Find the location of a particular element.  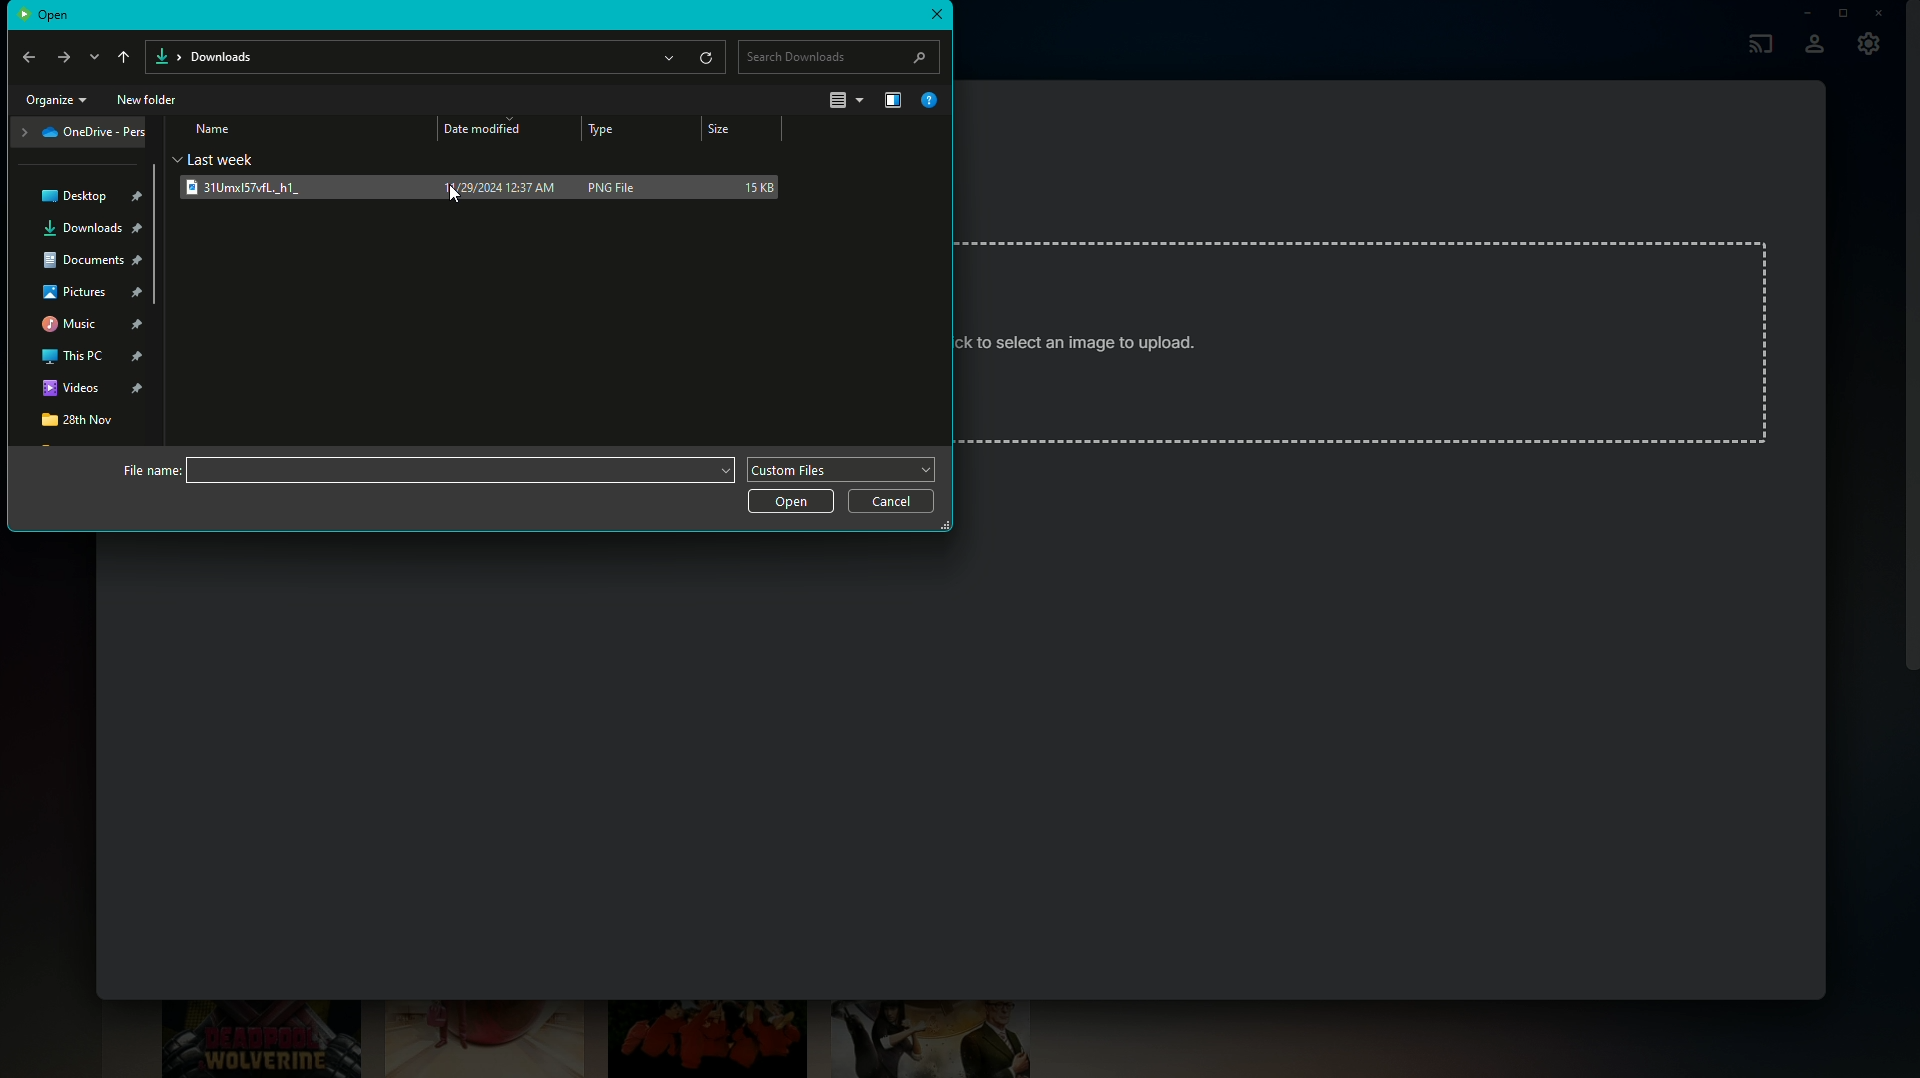

This PC is located at coordinates (94, 358).